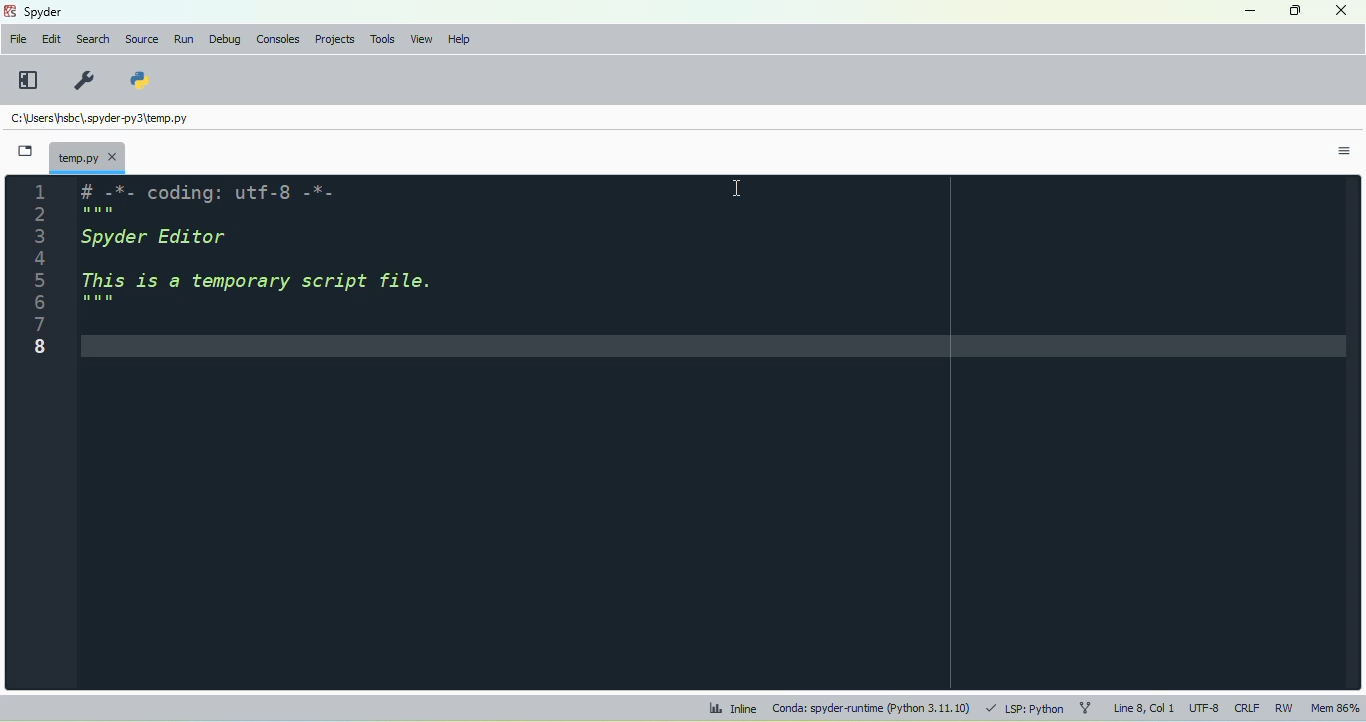 The height and width of the screenshot is (722, 1366). What do you see at coordinates (1344, 151) in the screenshot?
I see `options` at bounding box center [1344, 151].